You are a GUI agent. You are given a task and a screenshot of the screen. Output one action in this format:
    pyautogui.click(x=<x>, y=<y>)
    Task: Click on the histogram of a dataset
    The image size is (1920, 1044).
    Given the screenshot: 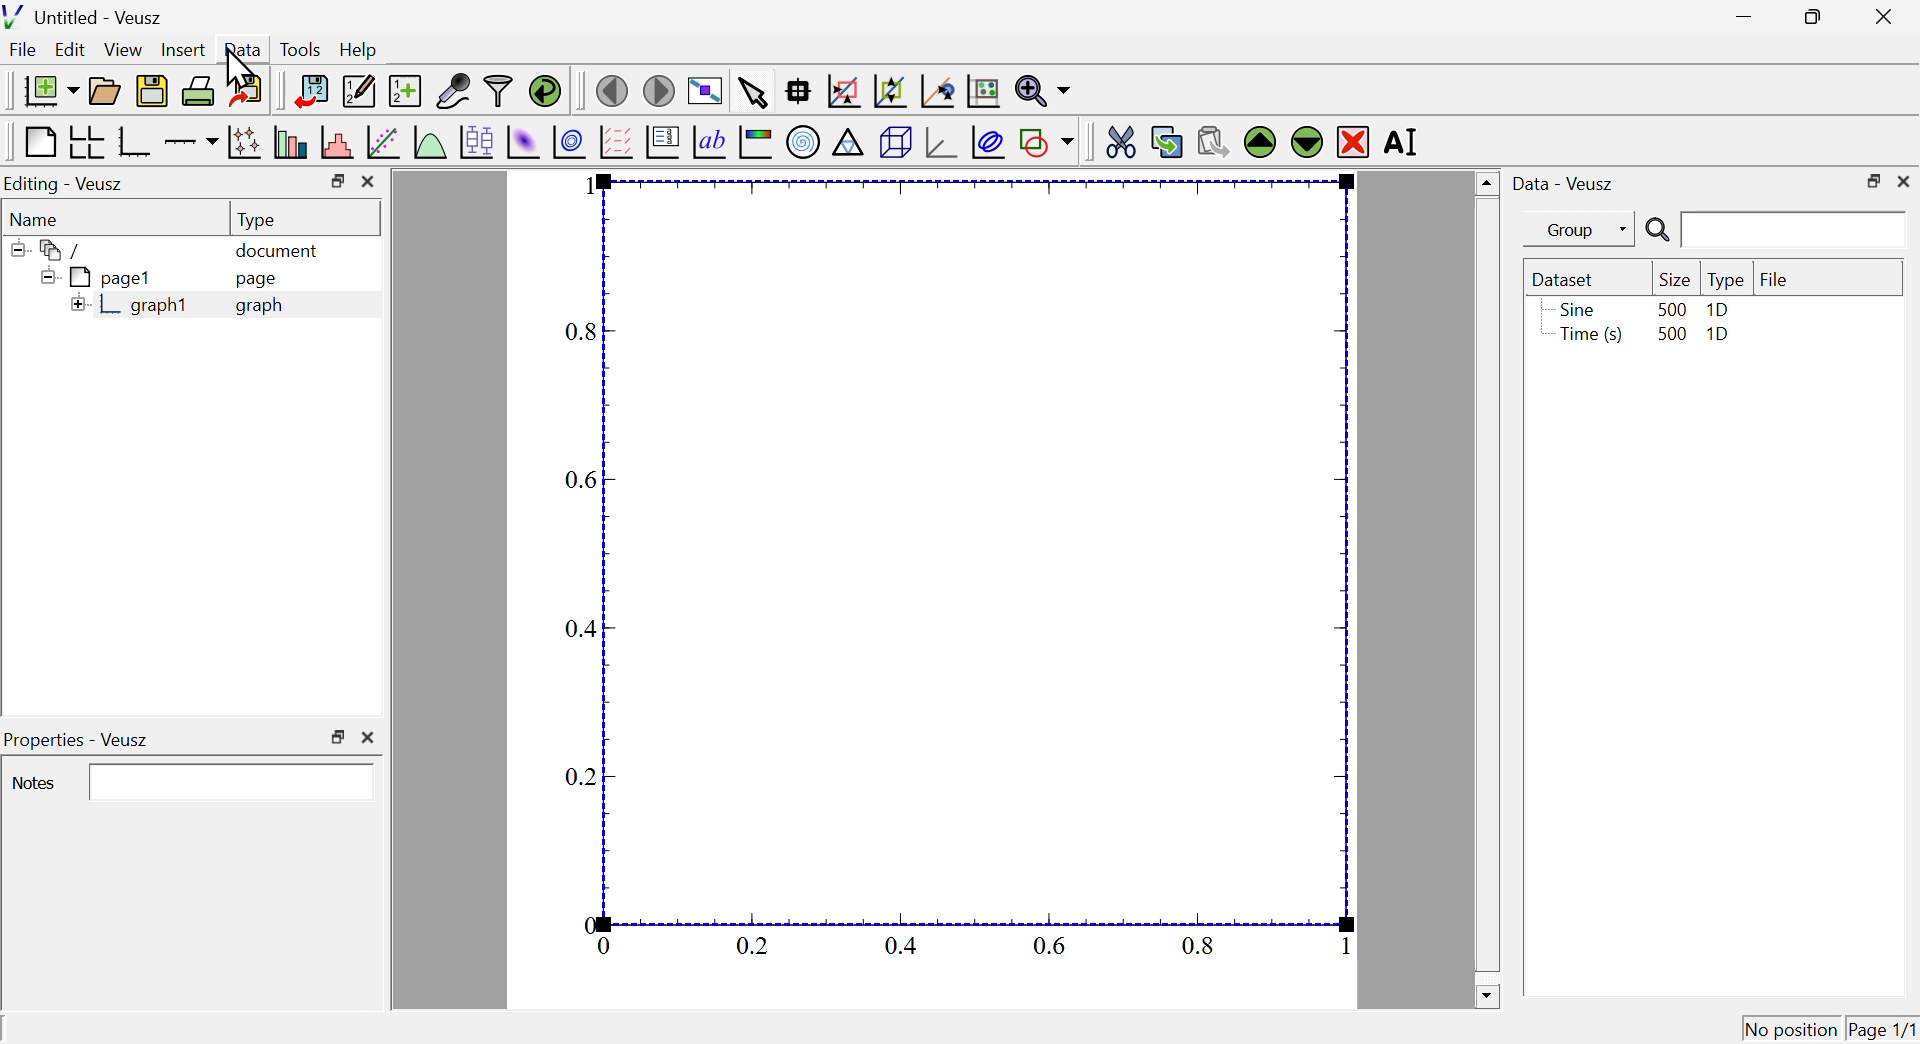 What is the action you would take?
    pyautogui.click(x=335, y=142)
    